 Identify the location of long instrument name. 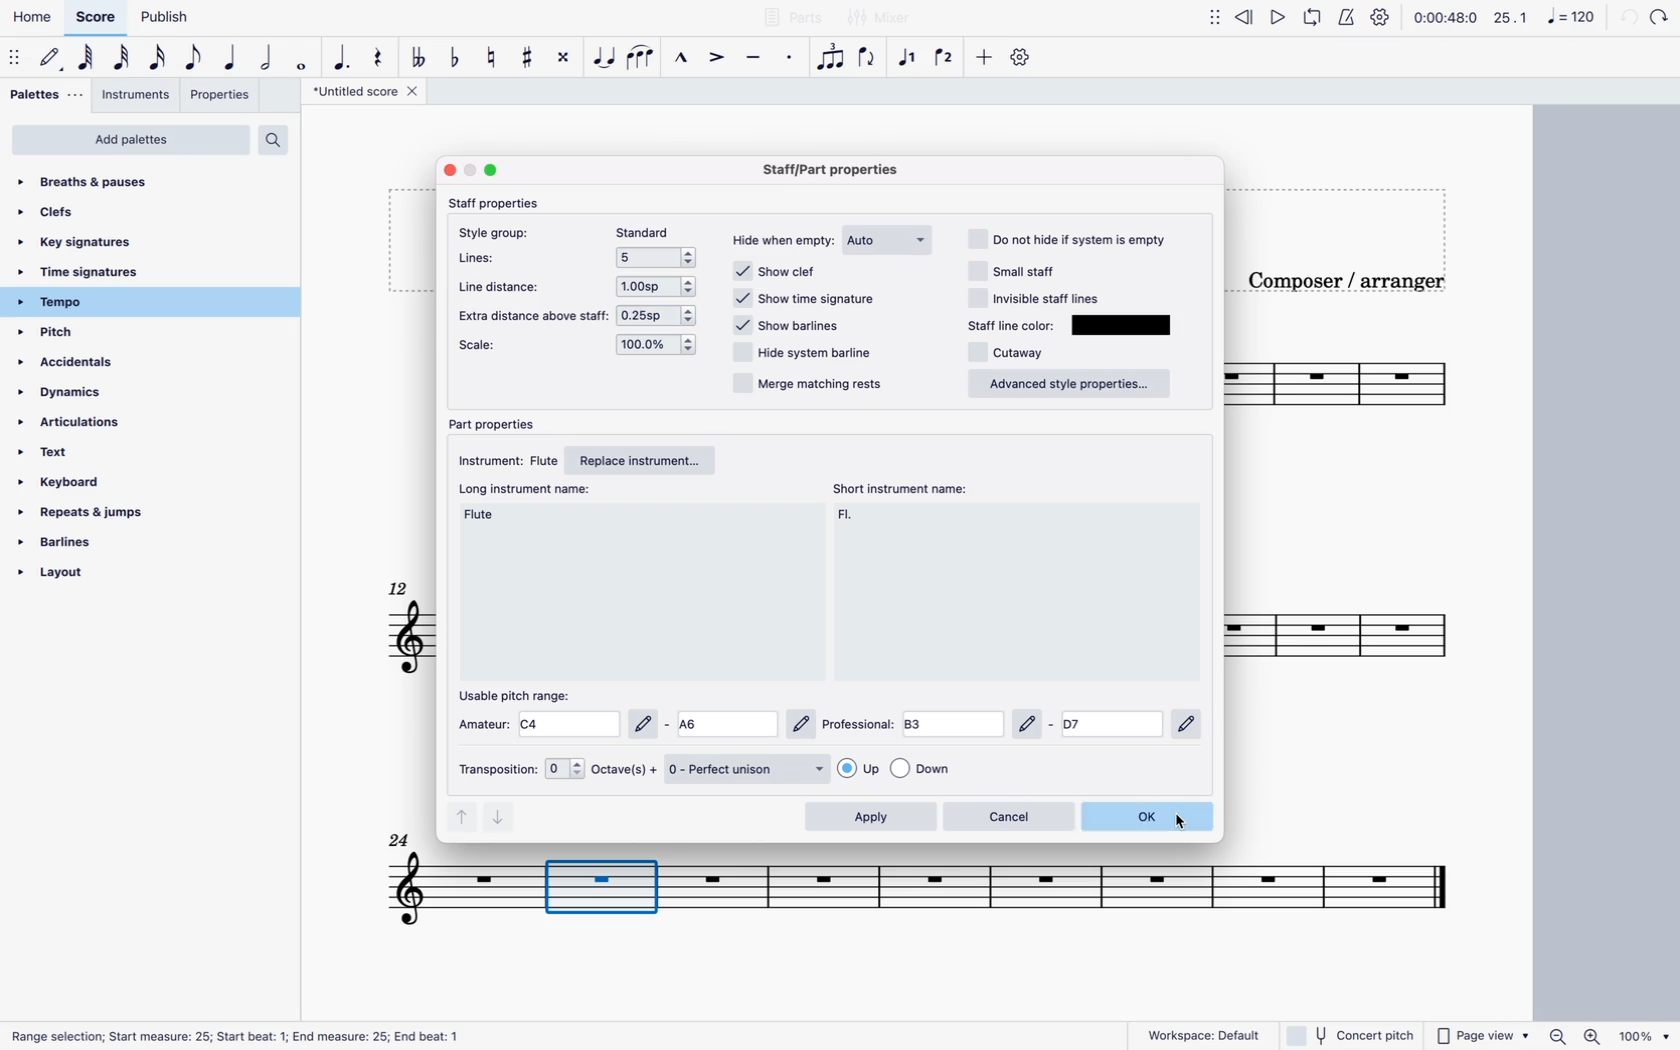
(489, 515).